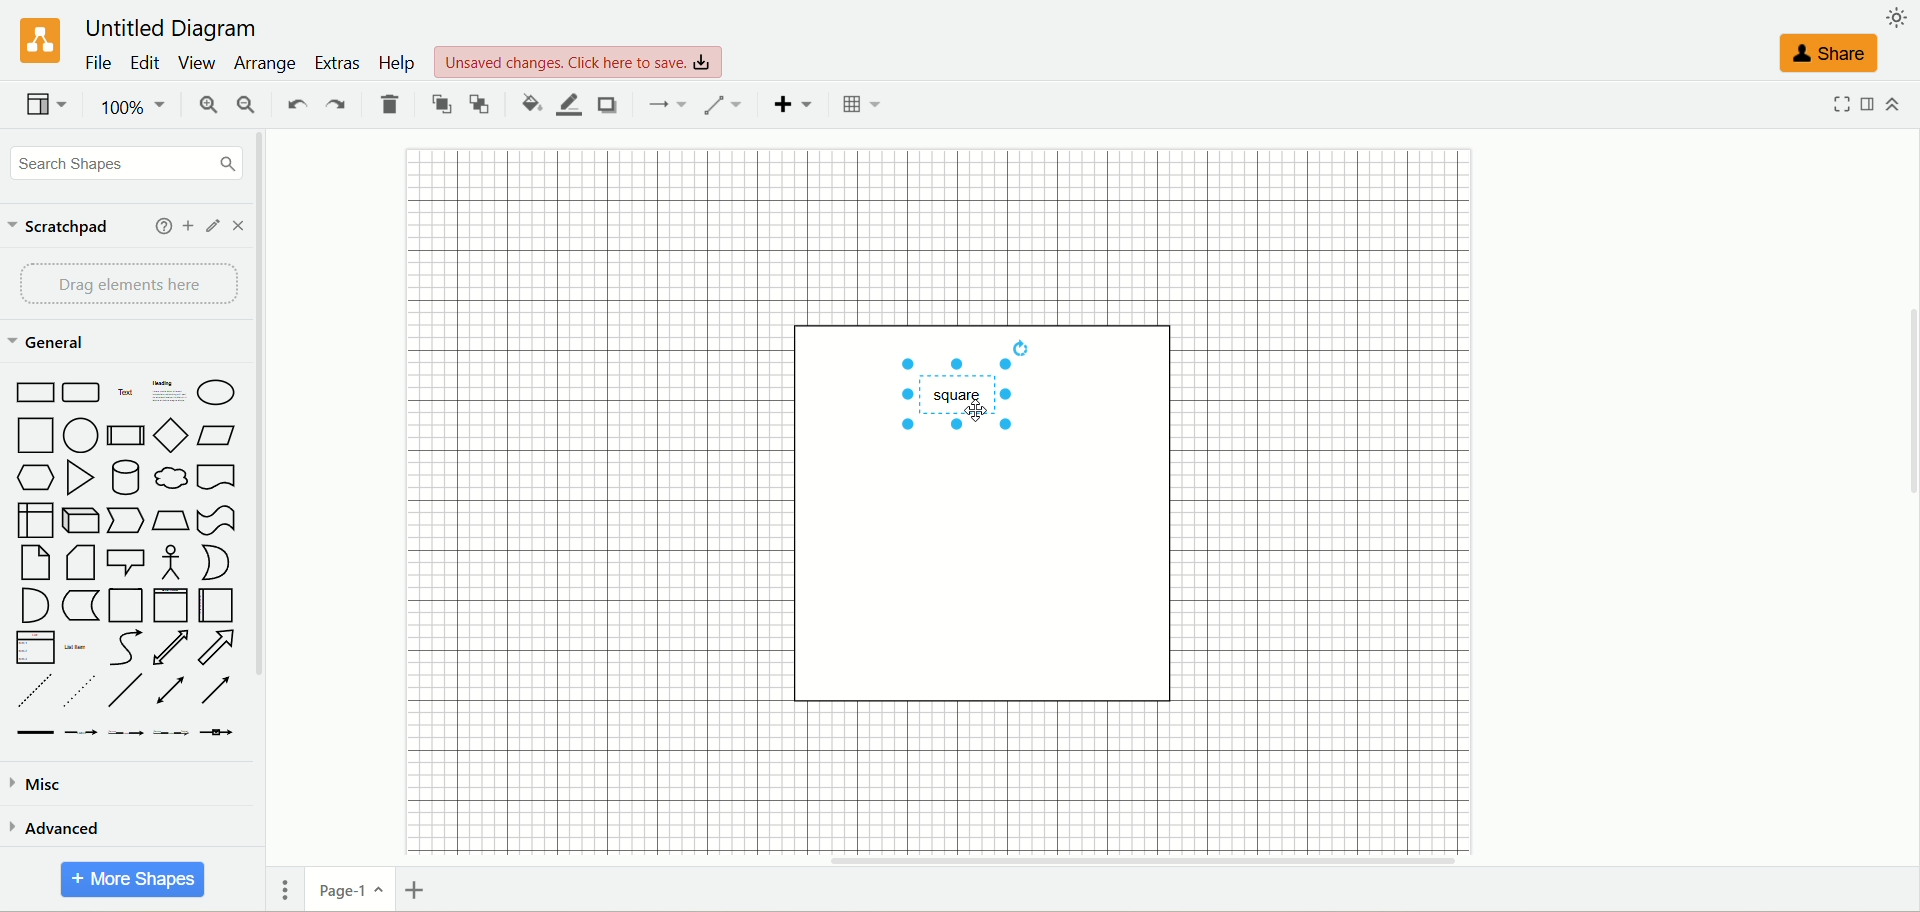 The width and height of the screenshot is (1920, 912). What do you see at coordinates (1839, 104) in the screenshot?
I see `fullscreen` at bounding box center [1839, 104].